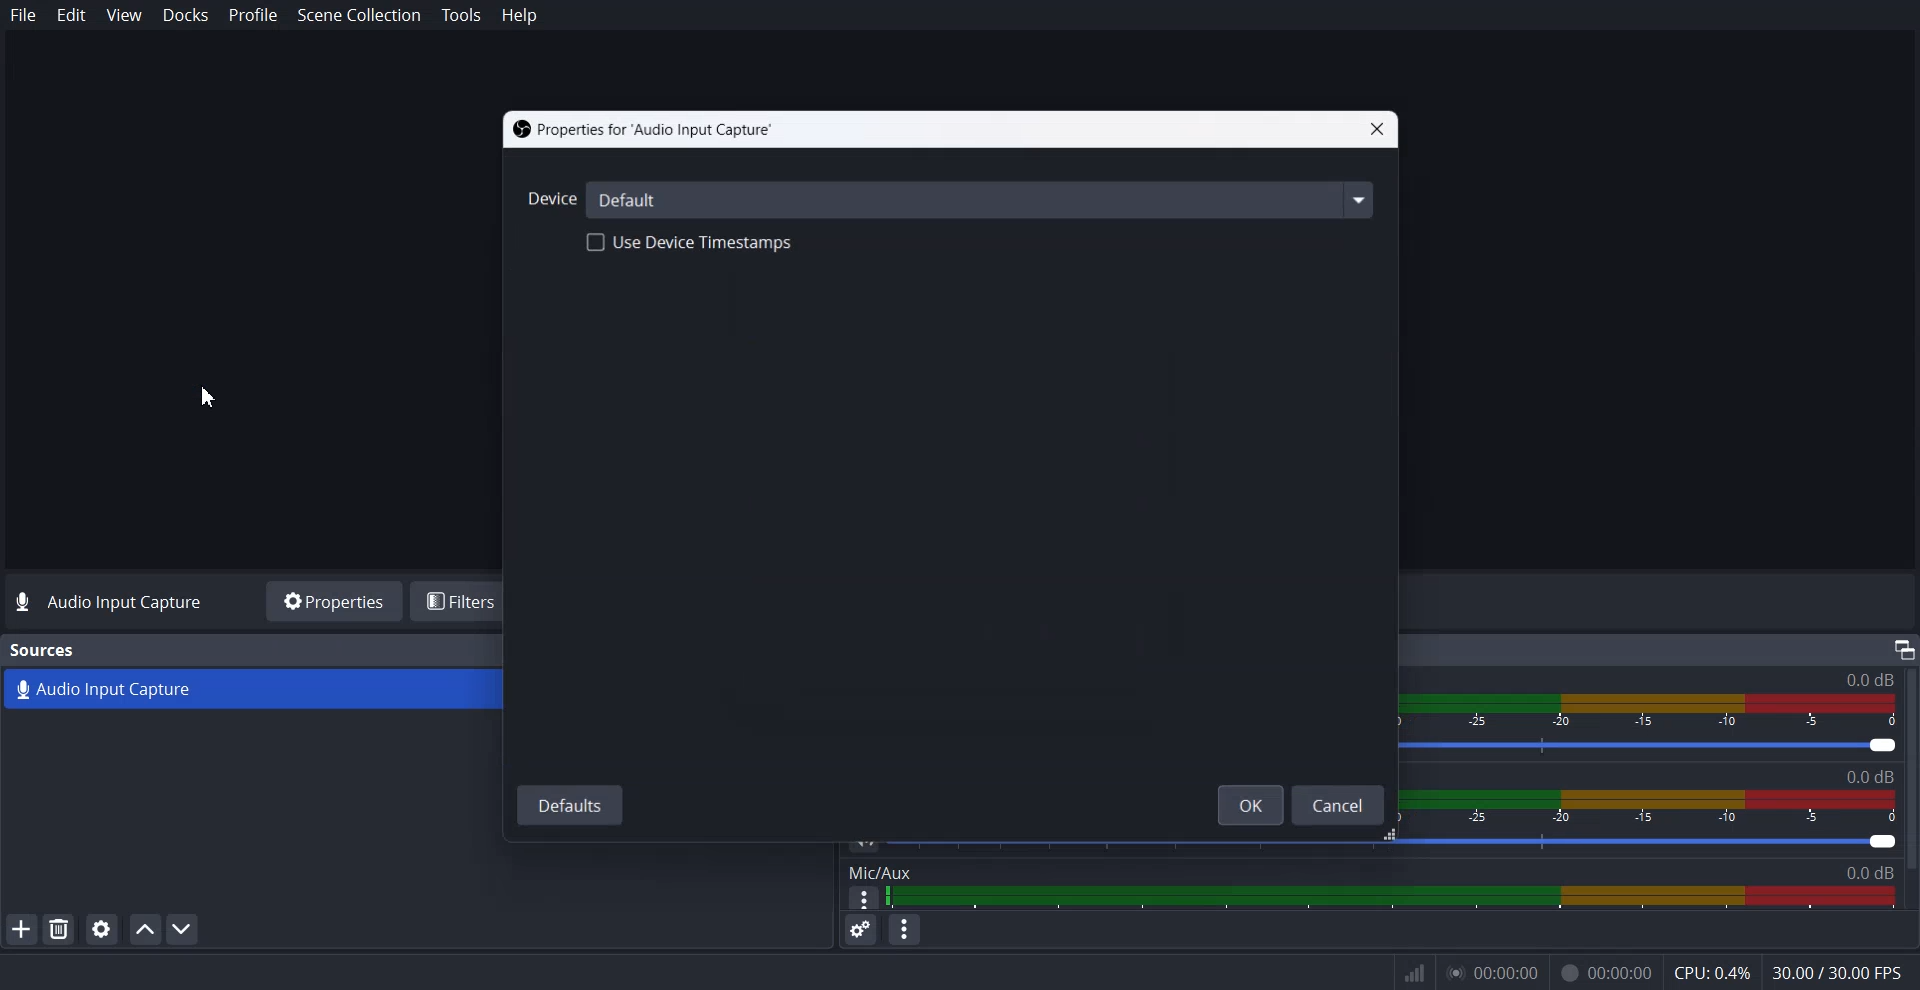  I want to click on Move Source down, so click(183, 928).